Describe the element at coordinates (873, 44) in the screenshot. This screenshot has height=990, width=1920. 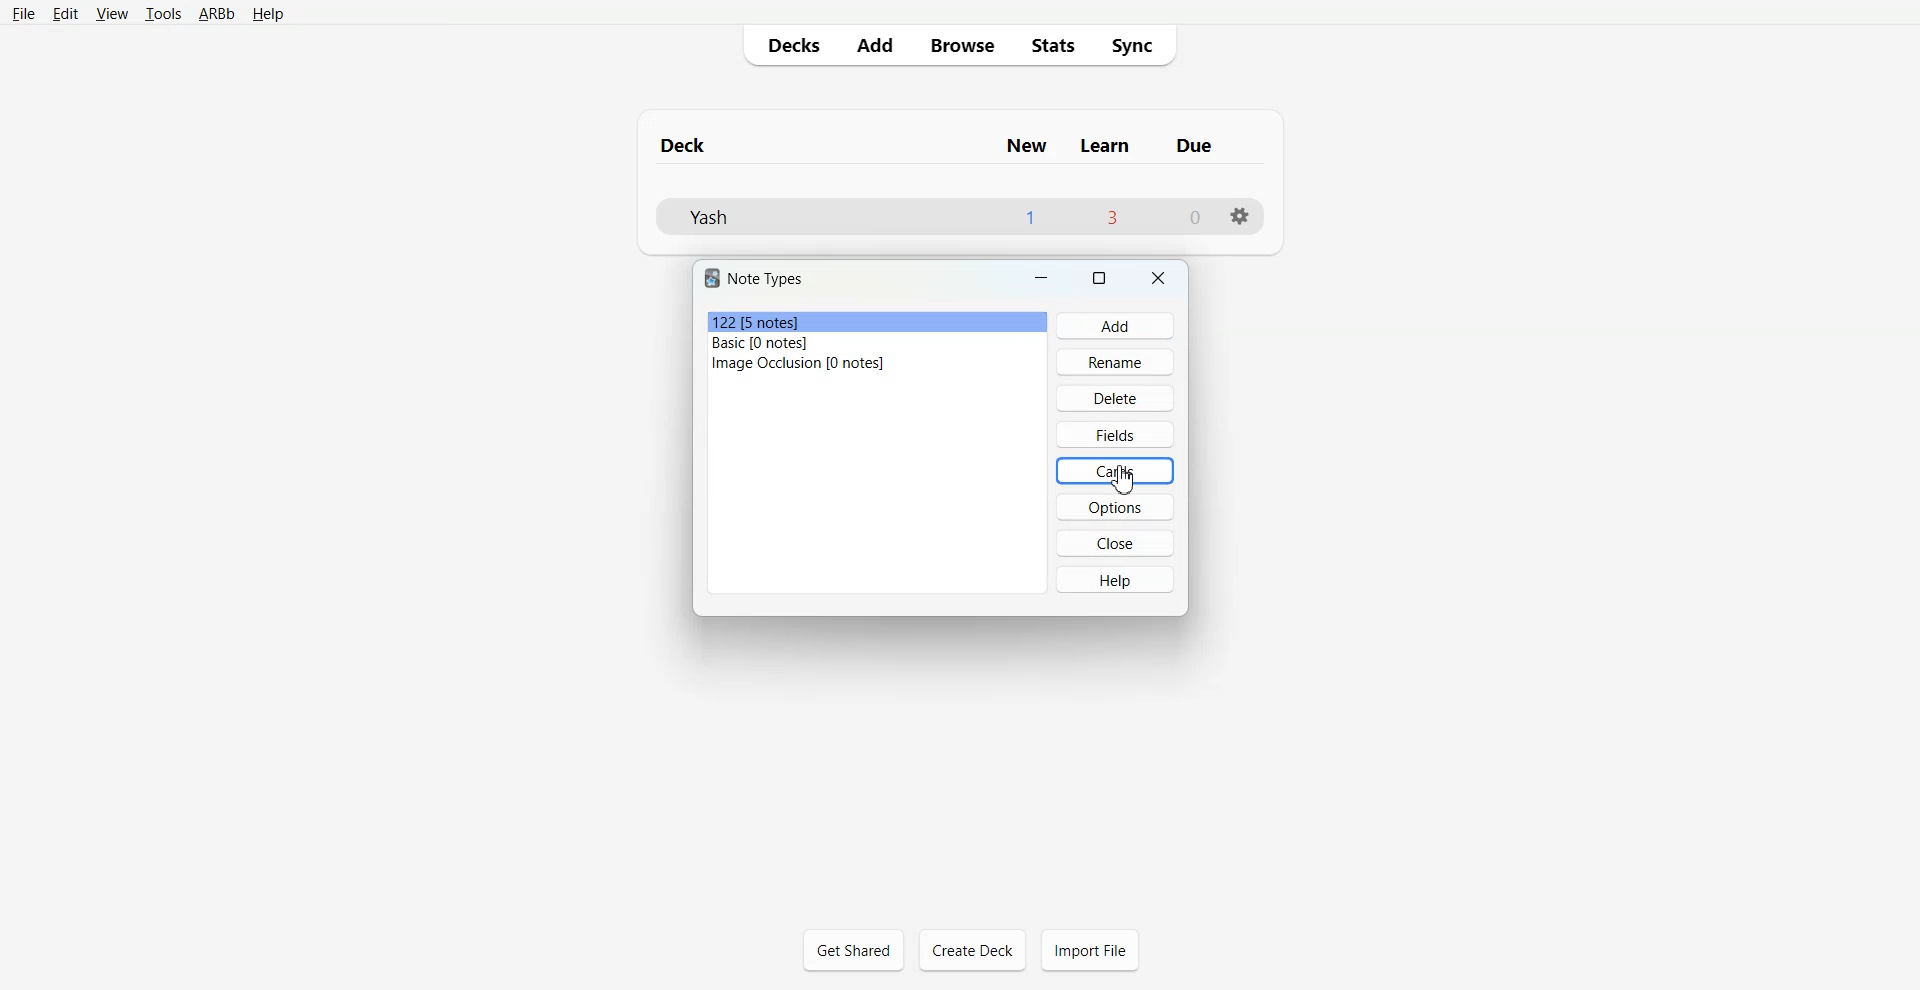
I see `Add` at that location.